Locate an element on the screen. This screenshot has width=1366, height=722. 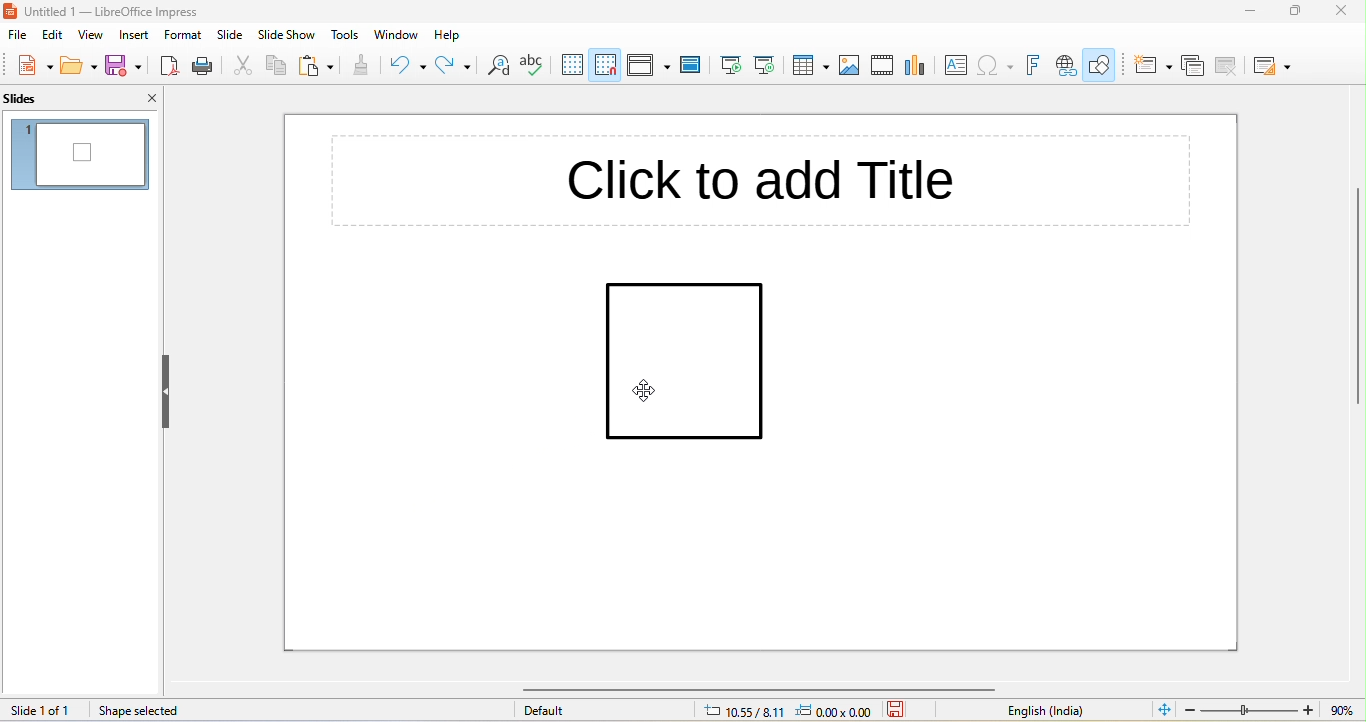
delete slide is located at coordinates (1226, 65).